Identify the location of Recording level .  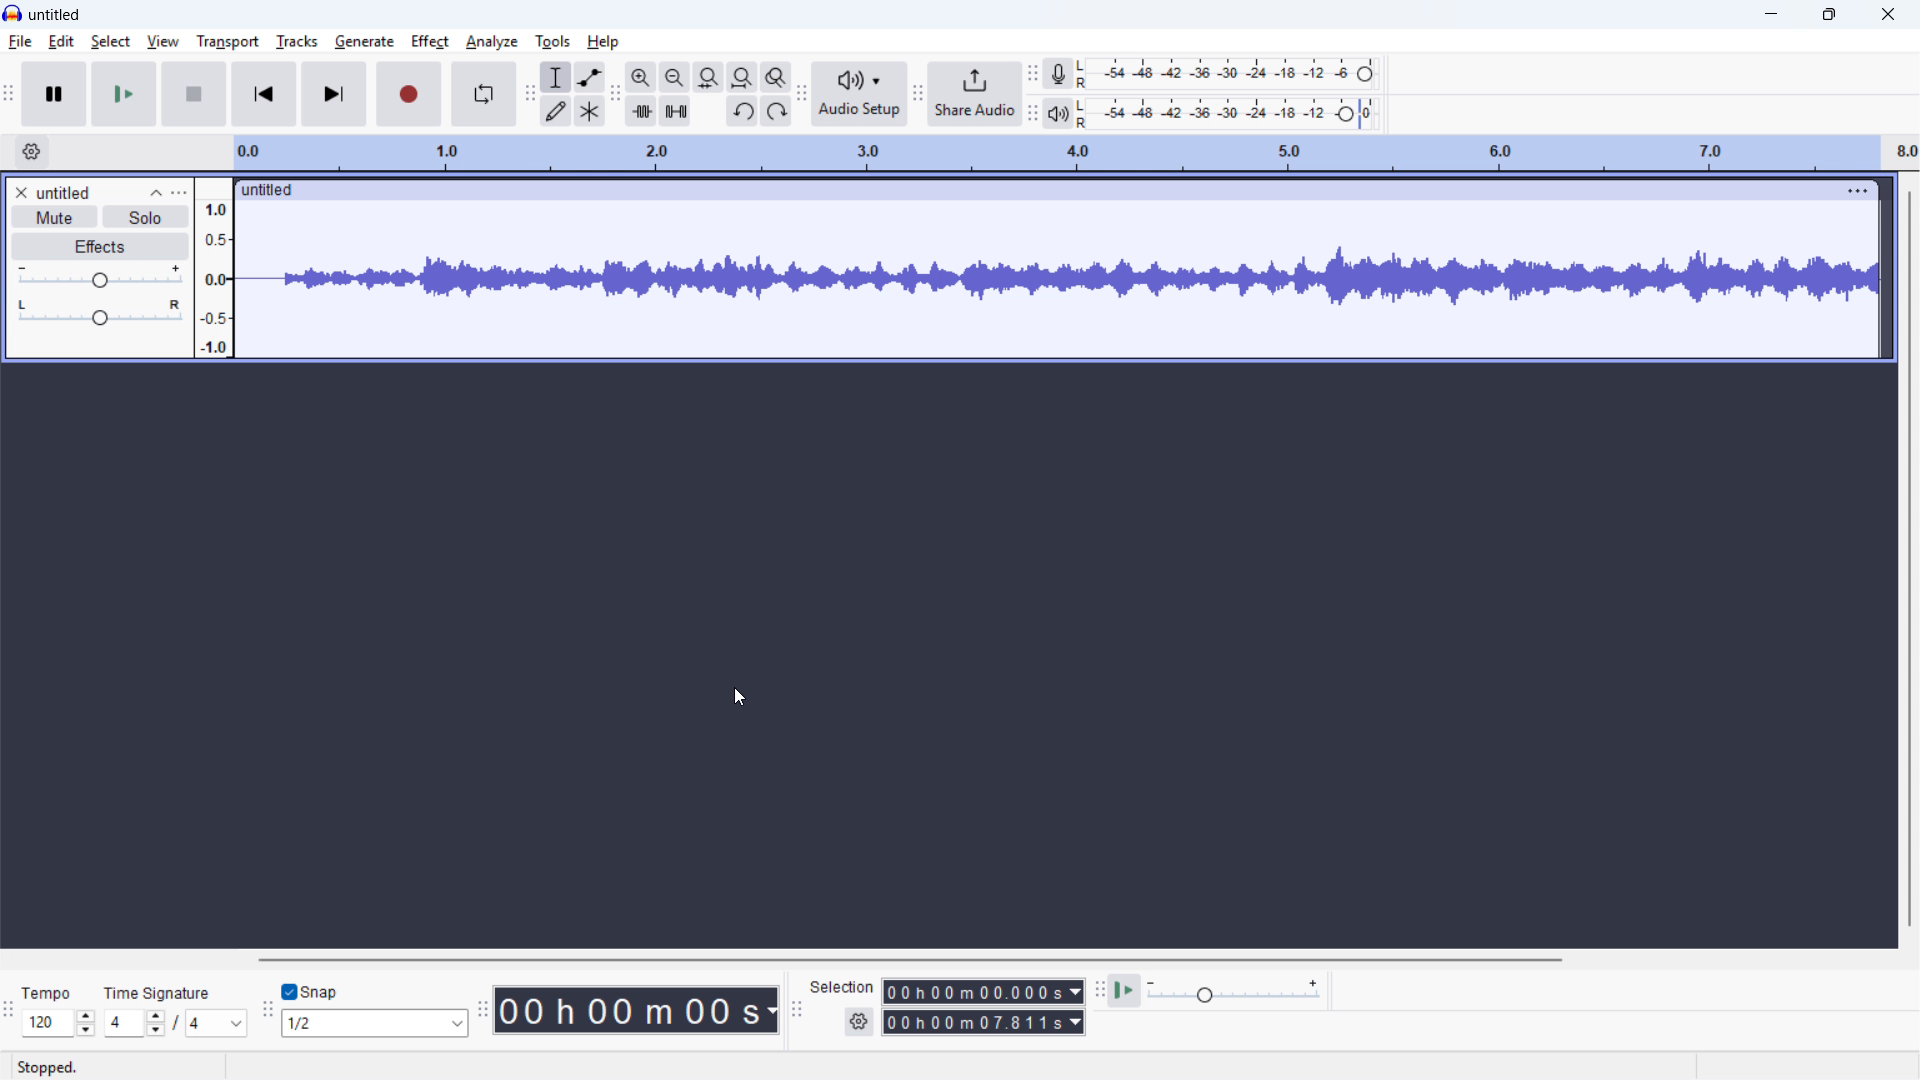
(1225, 73).